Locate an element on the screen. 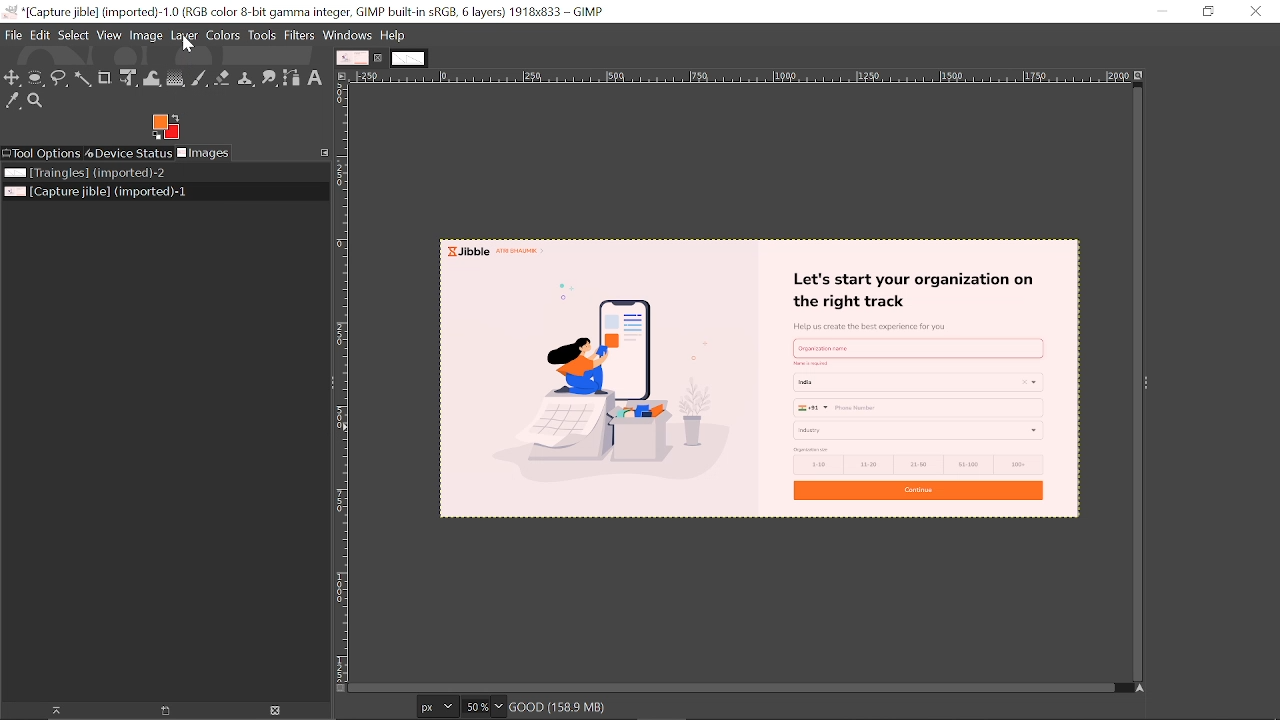 The image size is (1280, 720). Select is located at coordinates (73, 36).